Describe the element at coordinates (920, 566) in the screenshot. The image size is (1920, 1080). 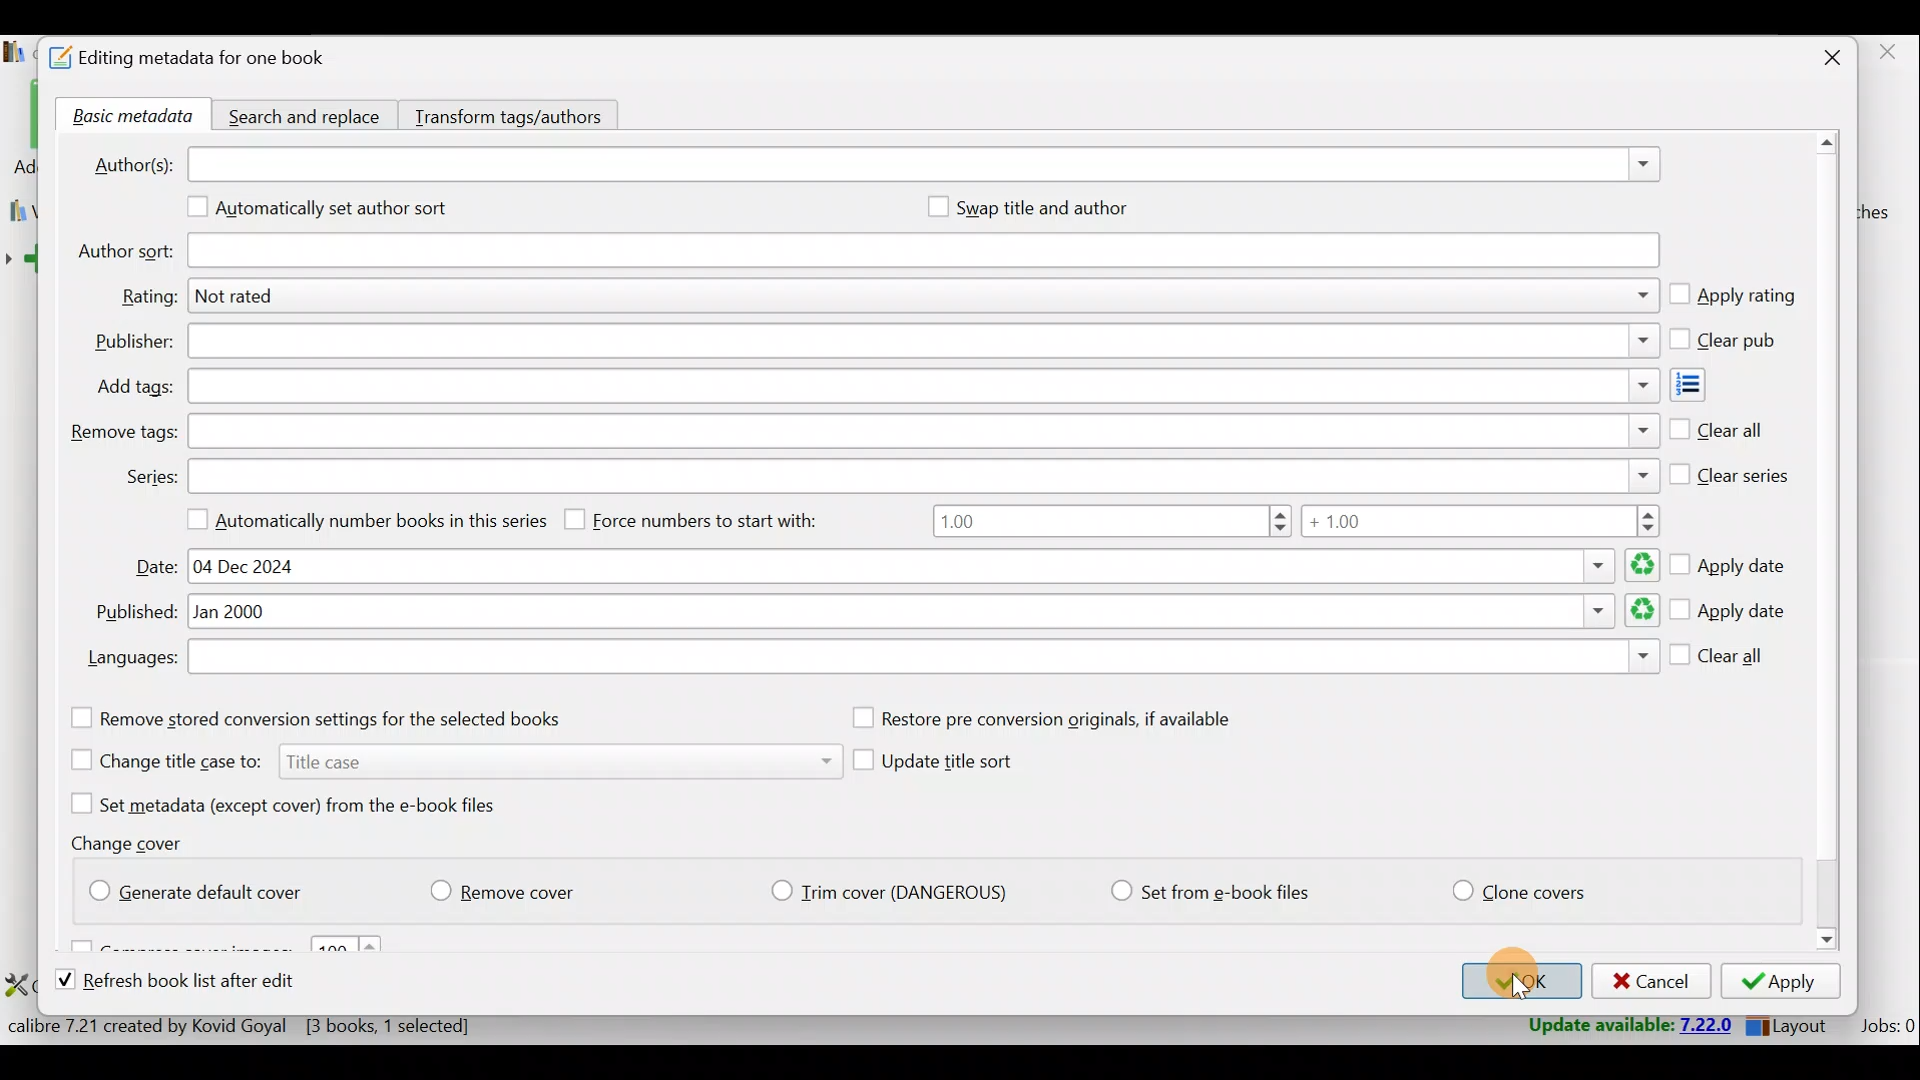
I see `Date` at that location.